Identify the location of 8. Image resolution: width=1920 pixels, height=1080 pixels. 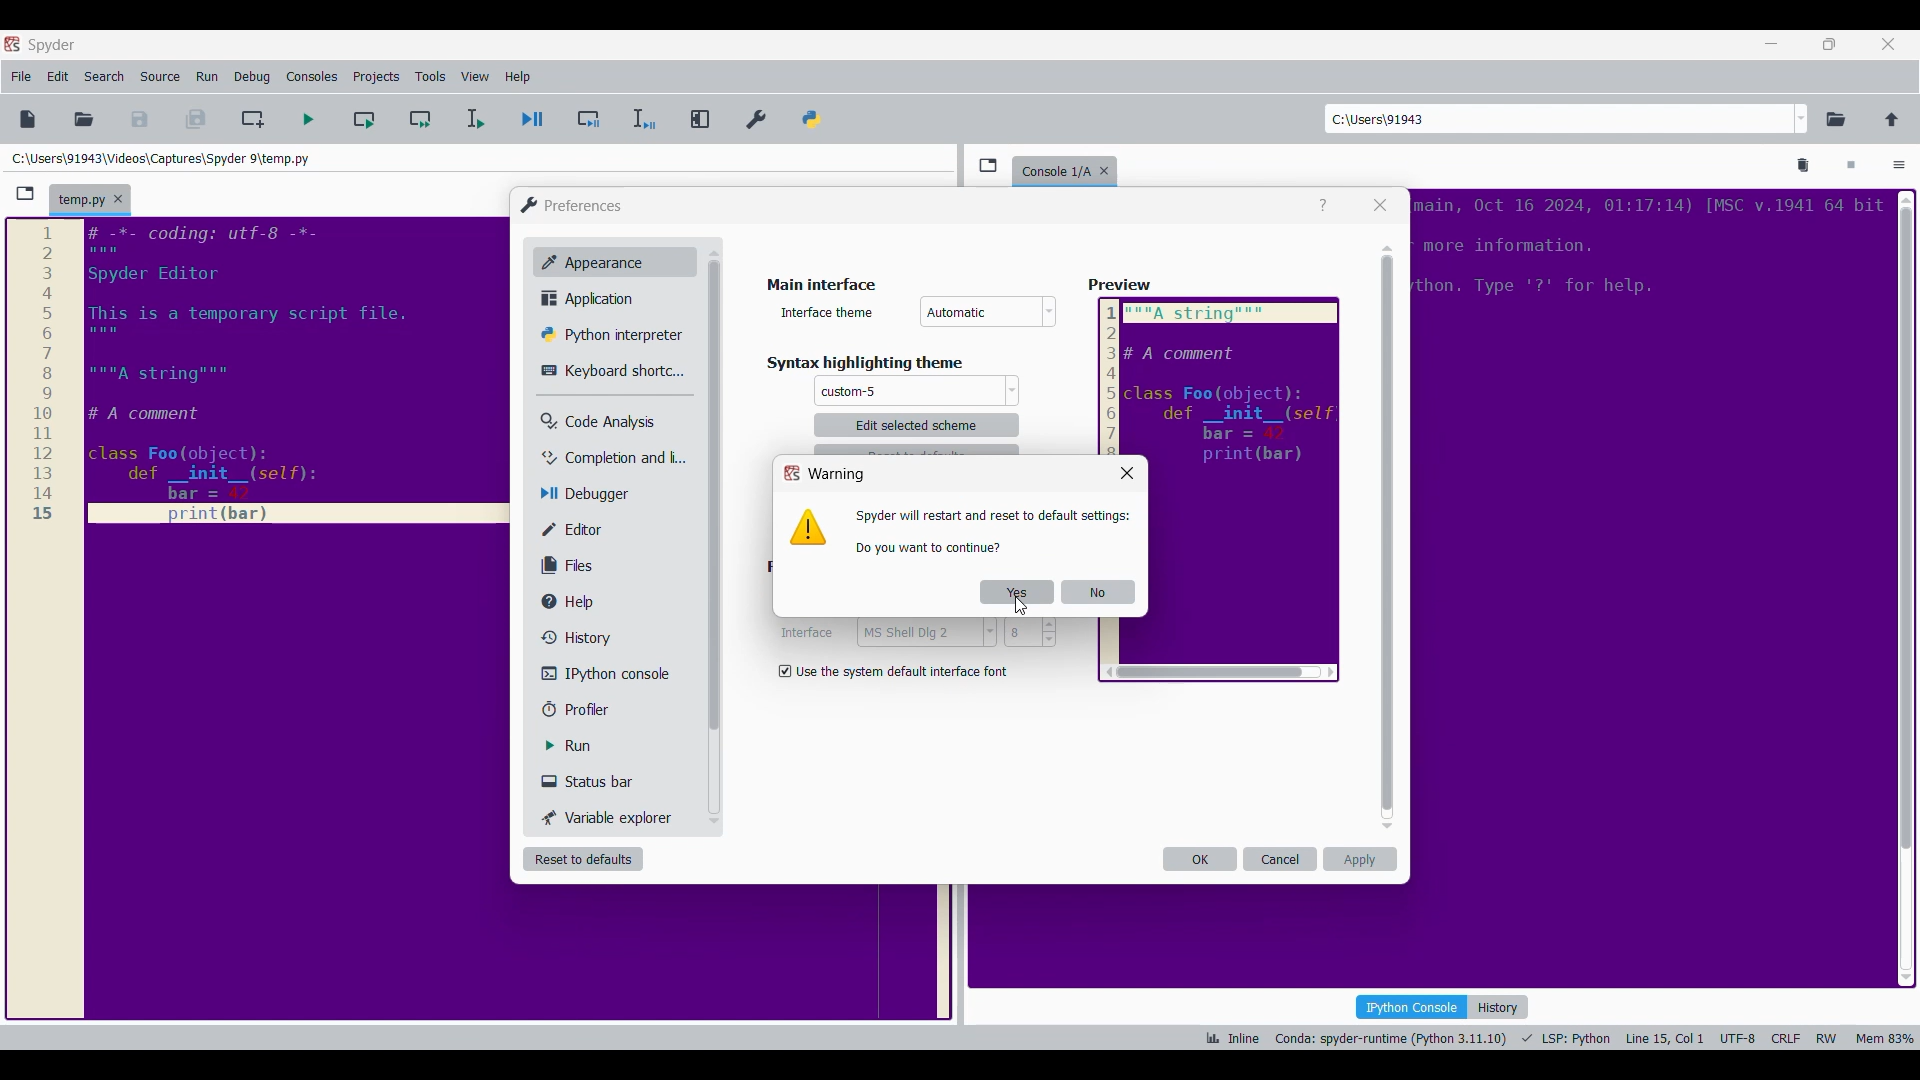
(1032, 631).